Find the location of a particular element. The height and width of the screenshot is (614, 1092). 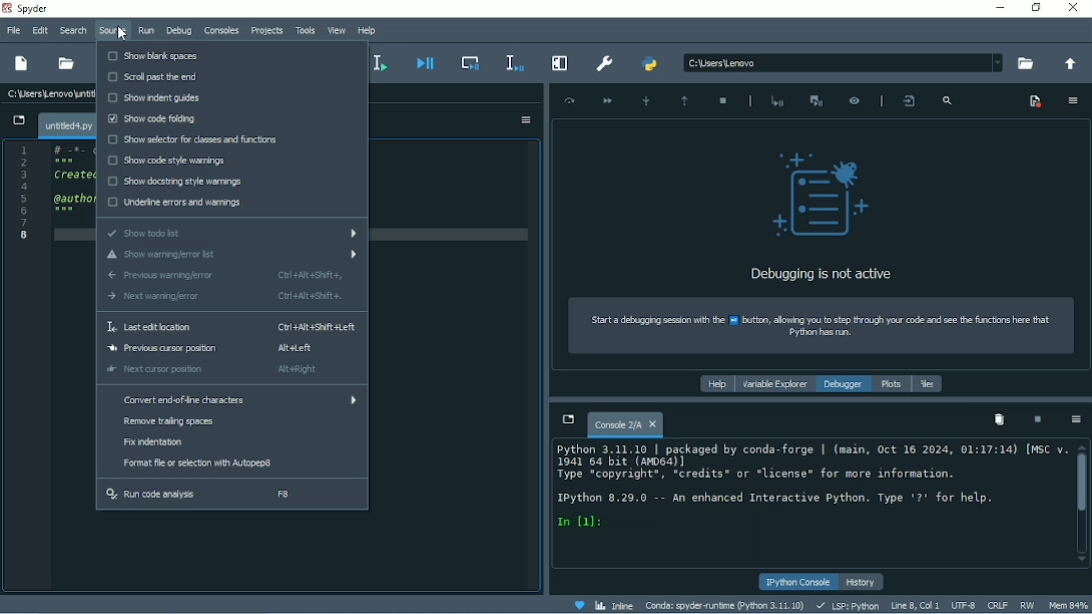

Debug file is located at coordinates (426, 62).